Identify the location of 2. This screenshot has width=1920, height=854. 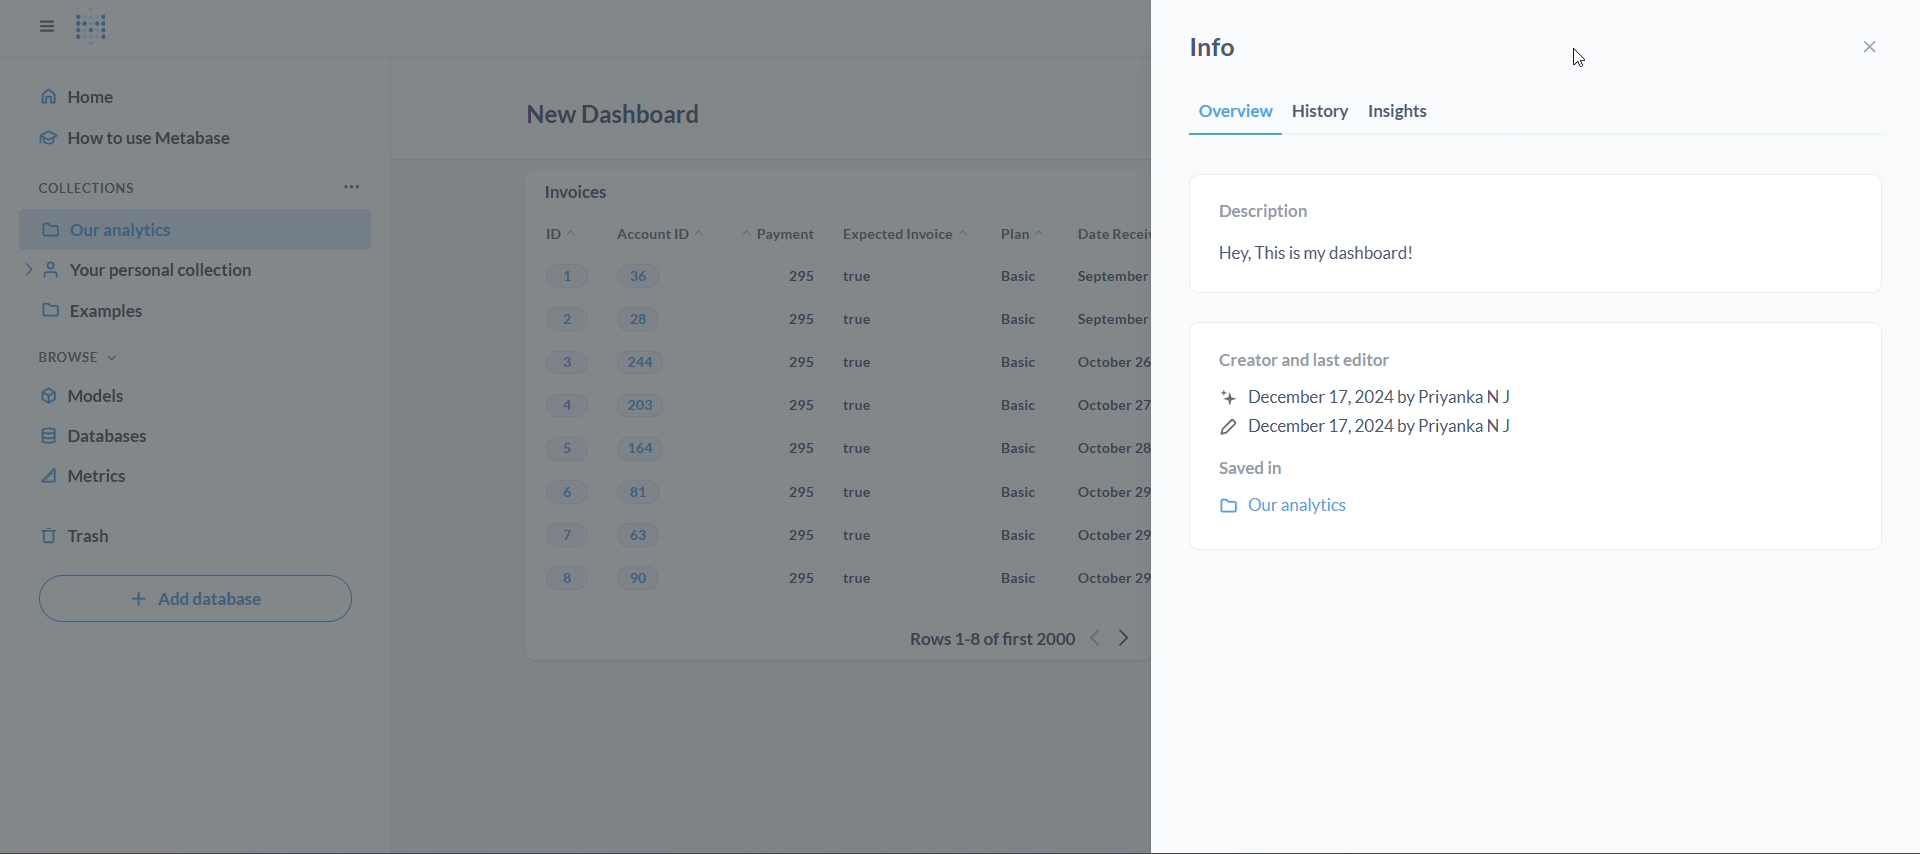
(569, 319).